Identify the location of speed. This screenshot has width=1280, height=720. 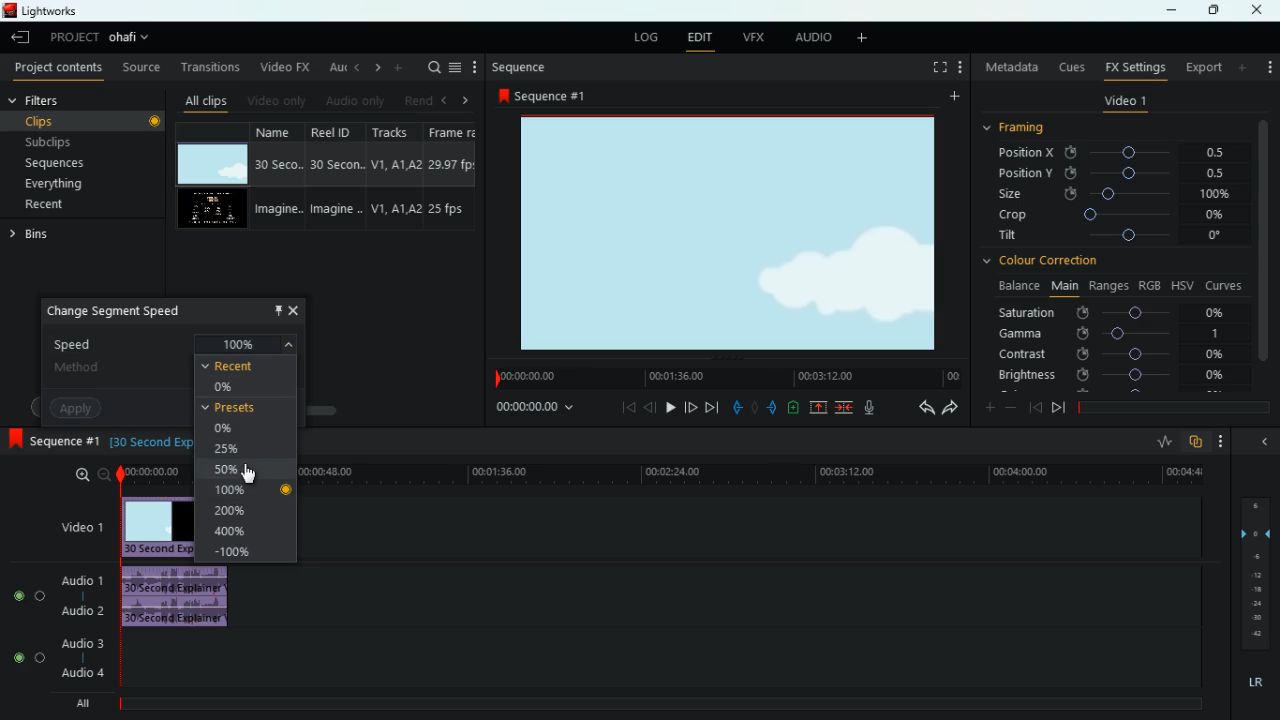
(174, 341).